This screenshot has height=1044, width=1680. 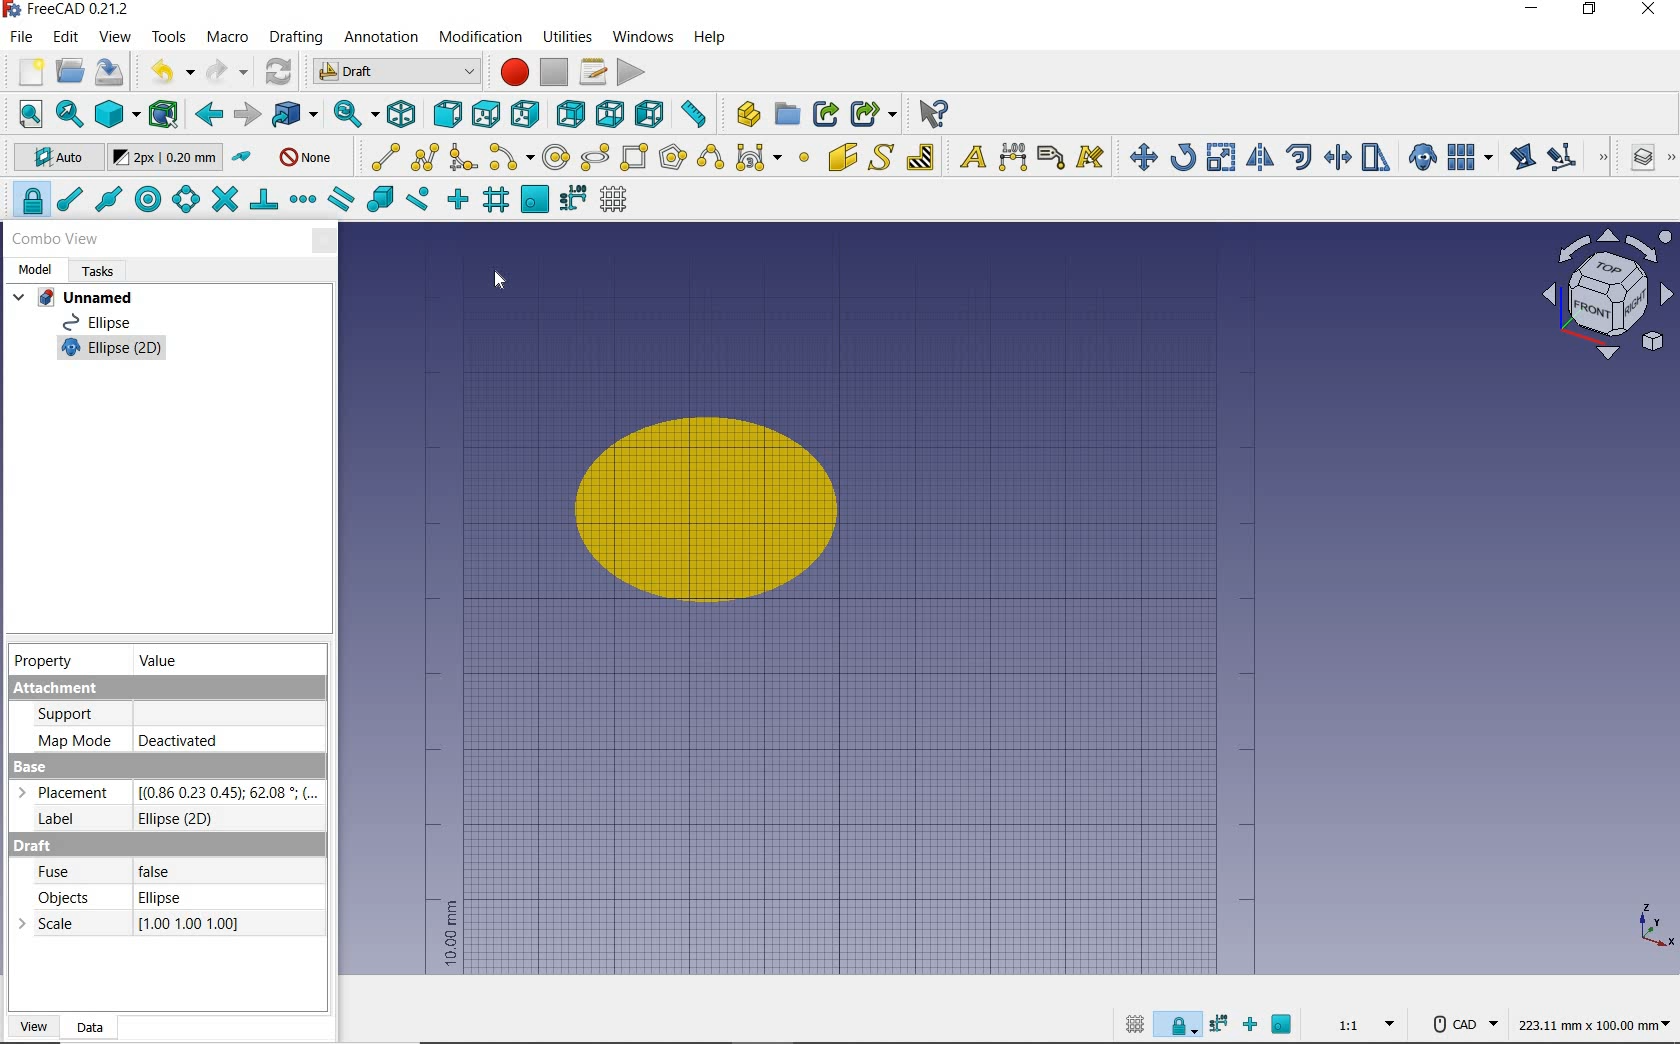 What do you see at coordinates (1593, 1029) in the screenshot?
I see `dimension` at bounding box center [1593, 1029].